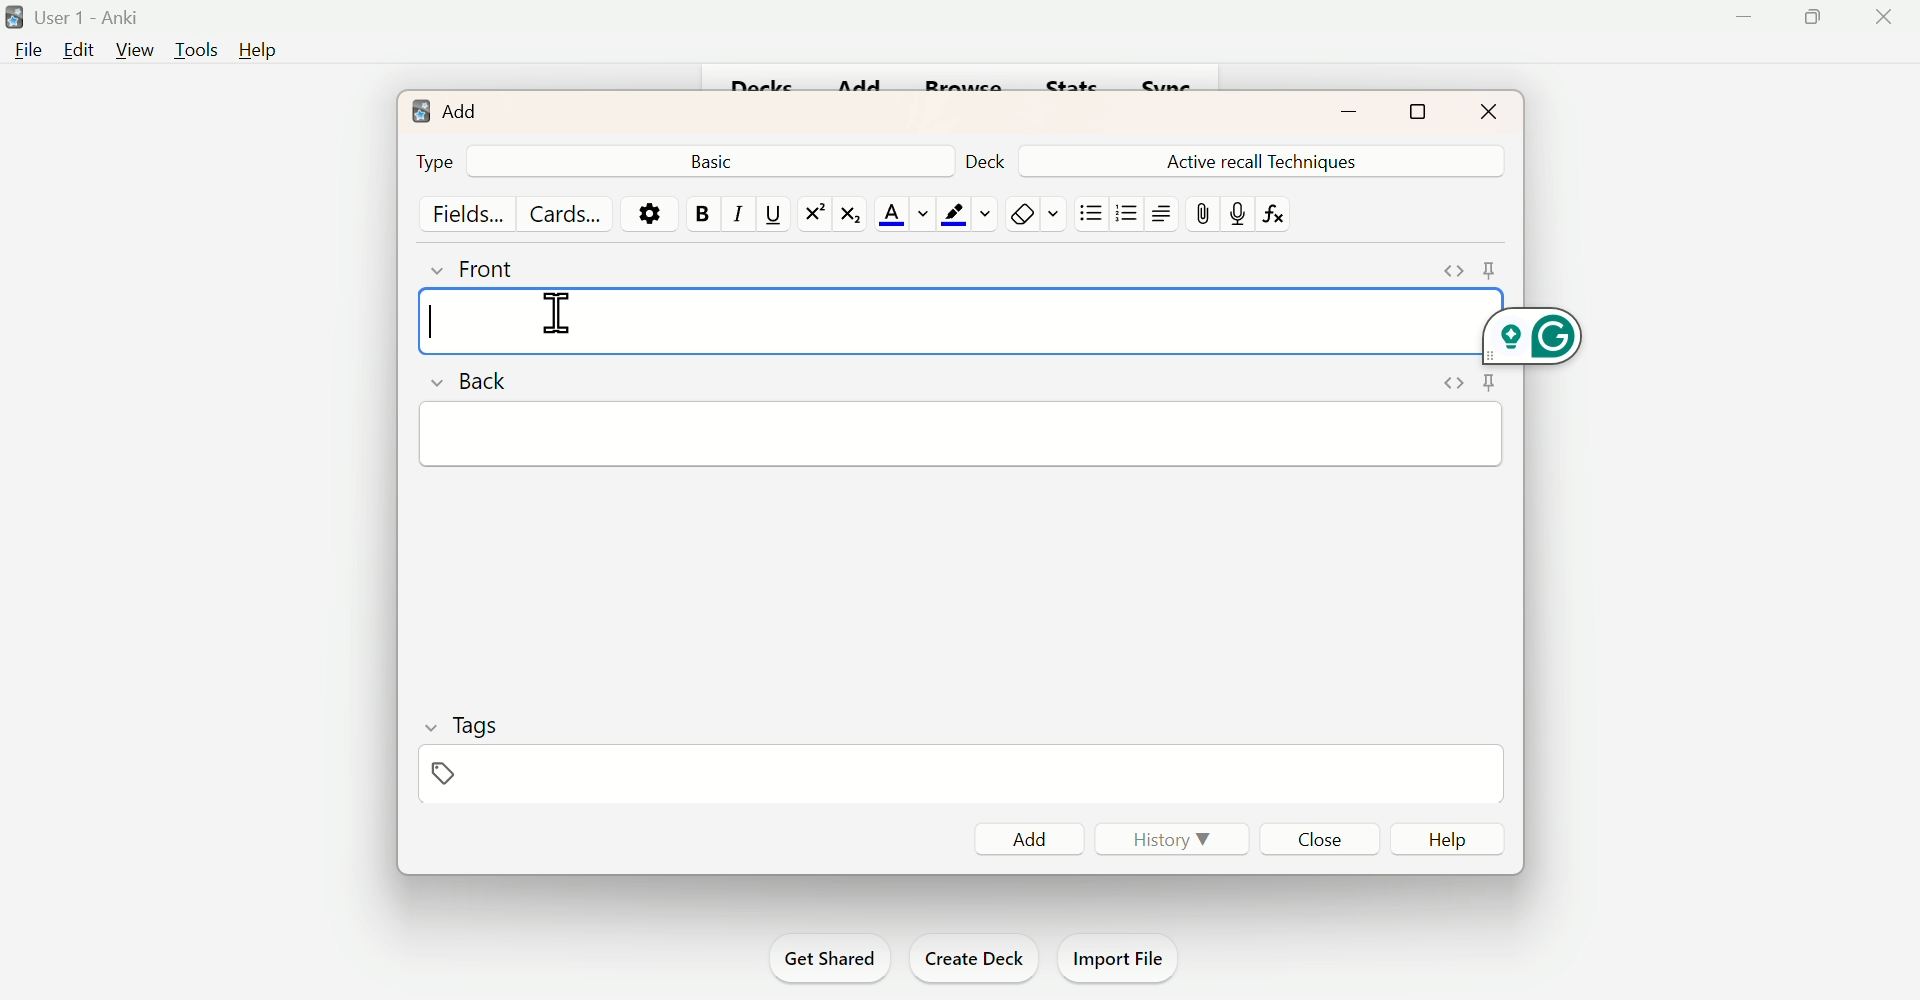  I want to click on Front, so click(501, 267).